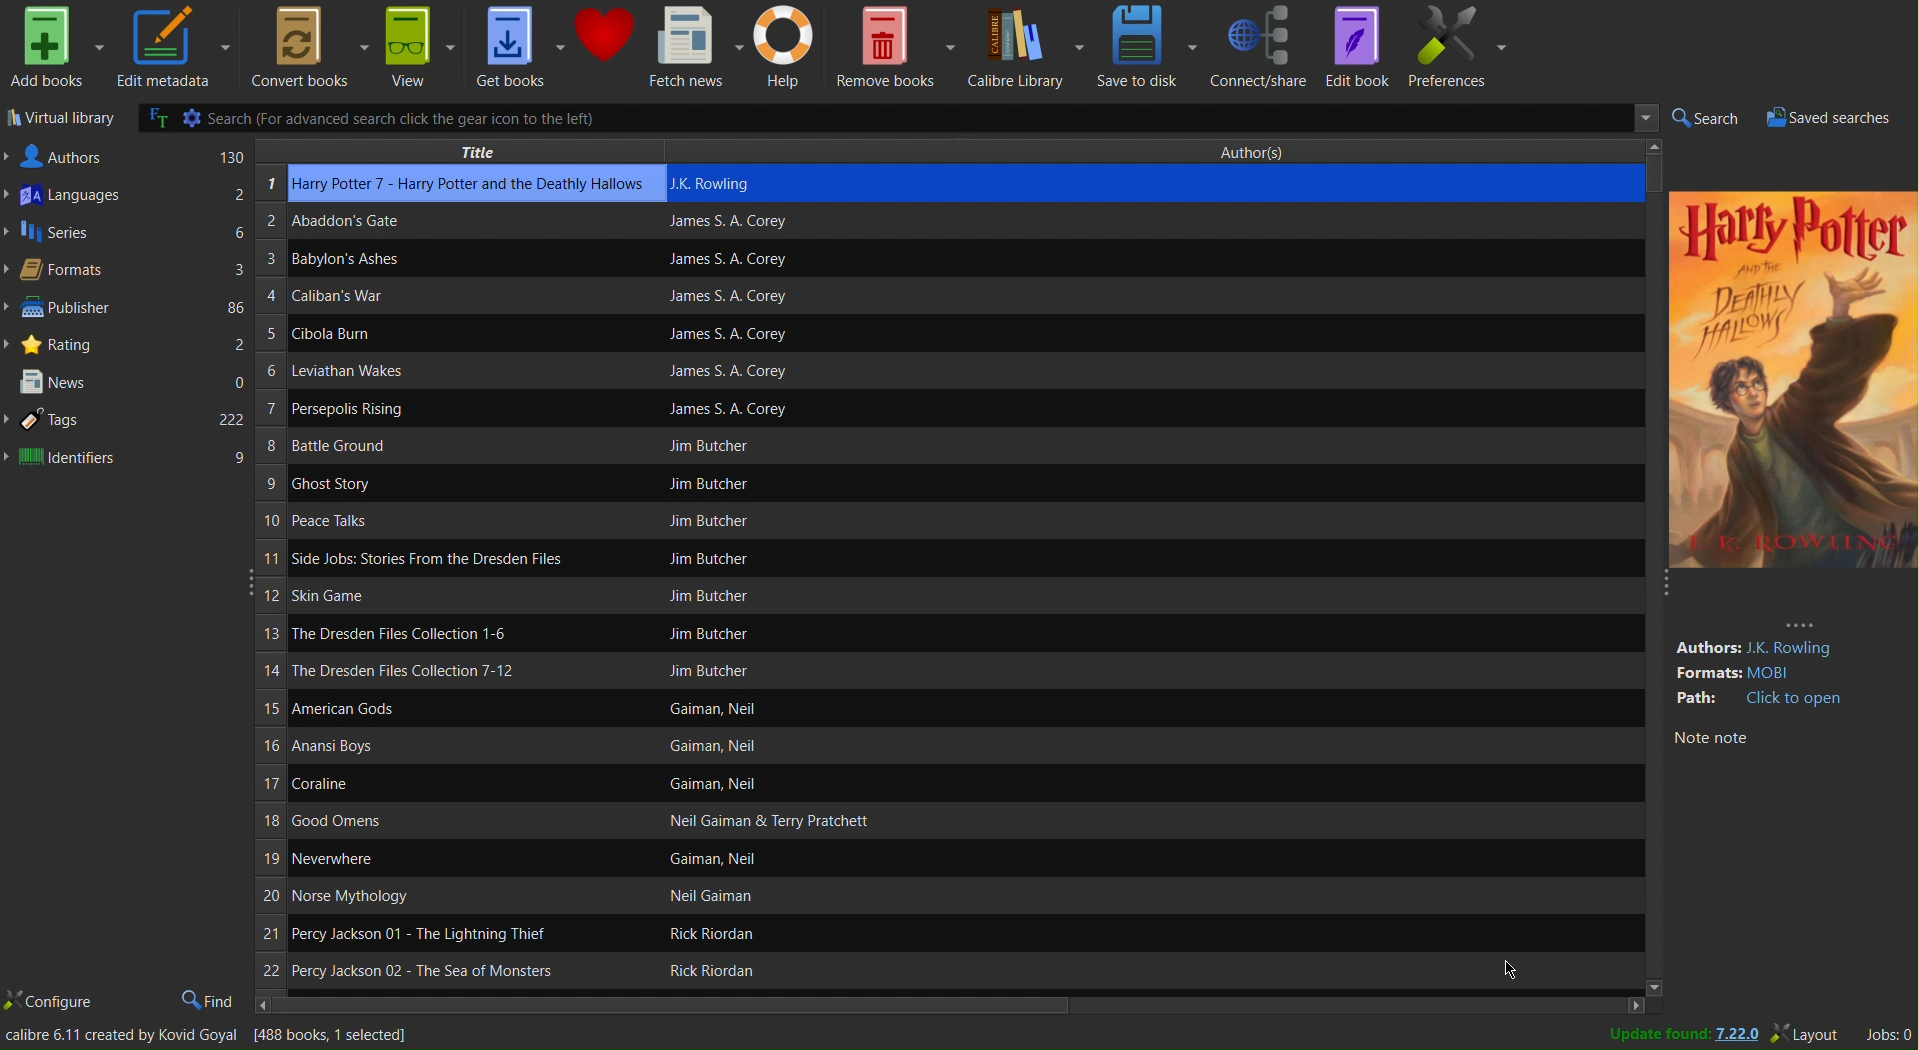 The width and height of the screenshot is (1918, 1050). Describe the element at coordinates (897, 634) in the screenshot. I see `Author’s name` at that location.